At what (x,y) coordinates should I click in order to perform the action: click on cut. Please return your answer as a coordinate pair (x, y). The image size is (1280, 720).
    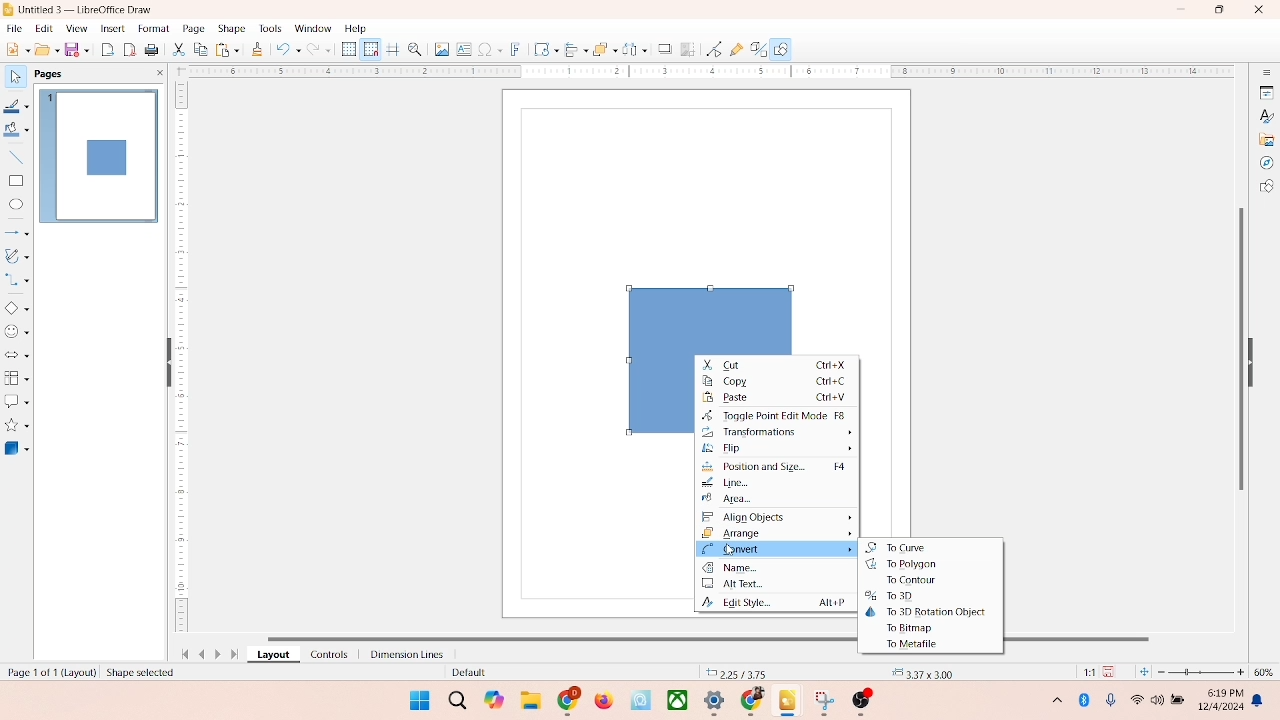
    Looking at the image, I should click on (778, 364).